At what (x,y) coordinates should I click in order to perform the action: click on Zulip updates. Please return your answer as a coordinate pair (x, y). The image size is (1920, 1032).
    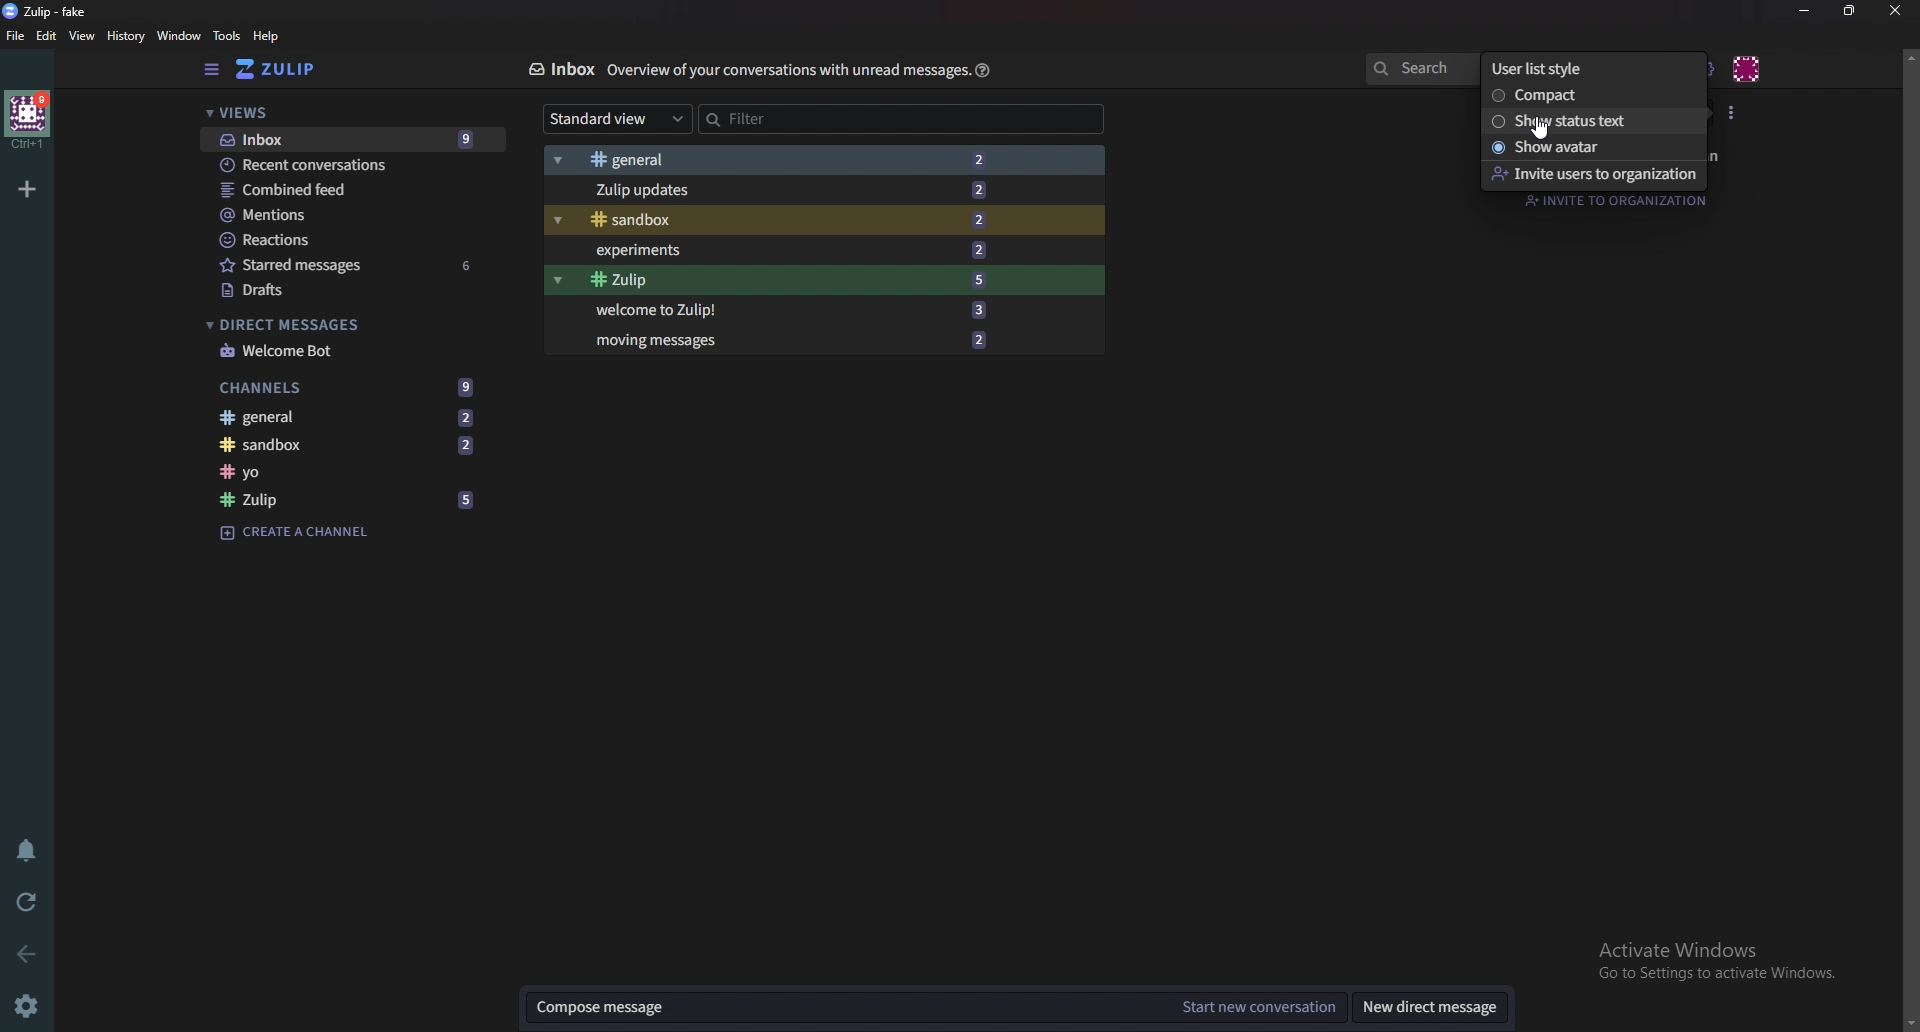
    Looking at the image, I should click on (784, 191).